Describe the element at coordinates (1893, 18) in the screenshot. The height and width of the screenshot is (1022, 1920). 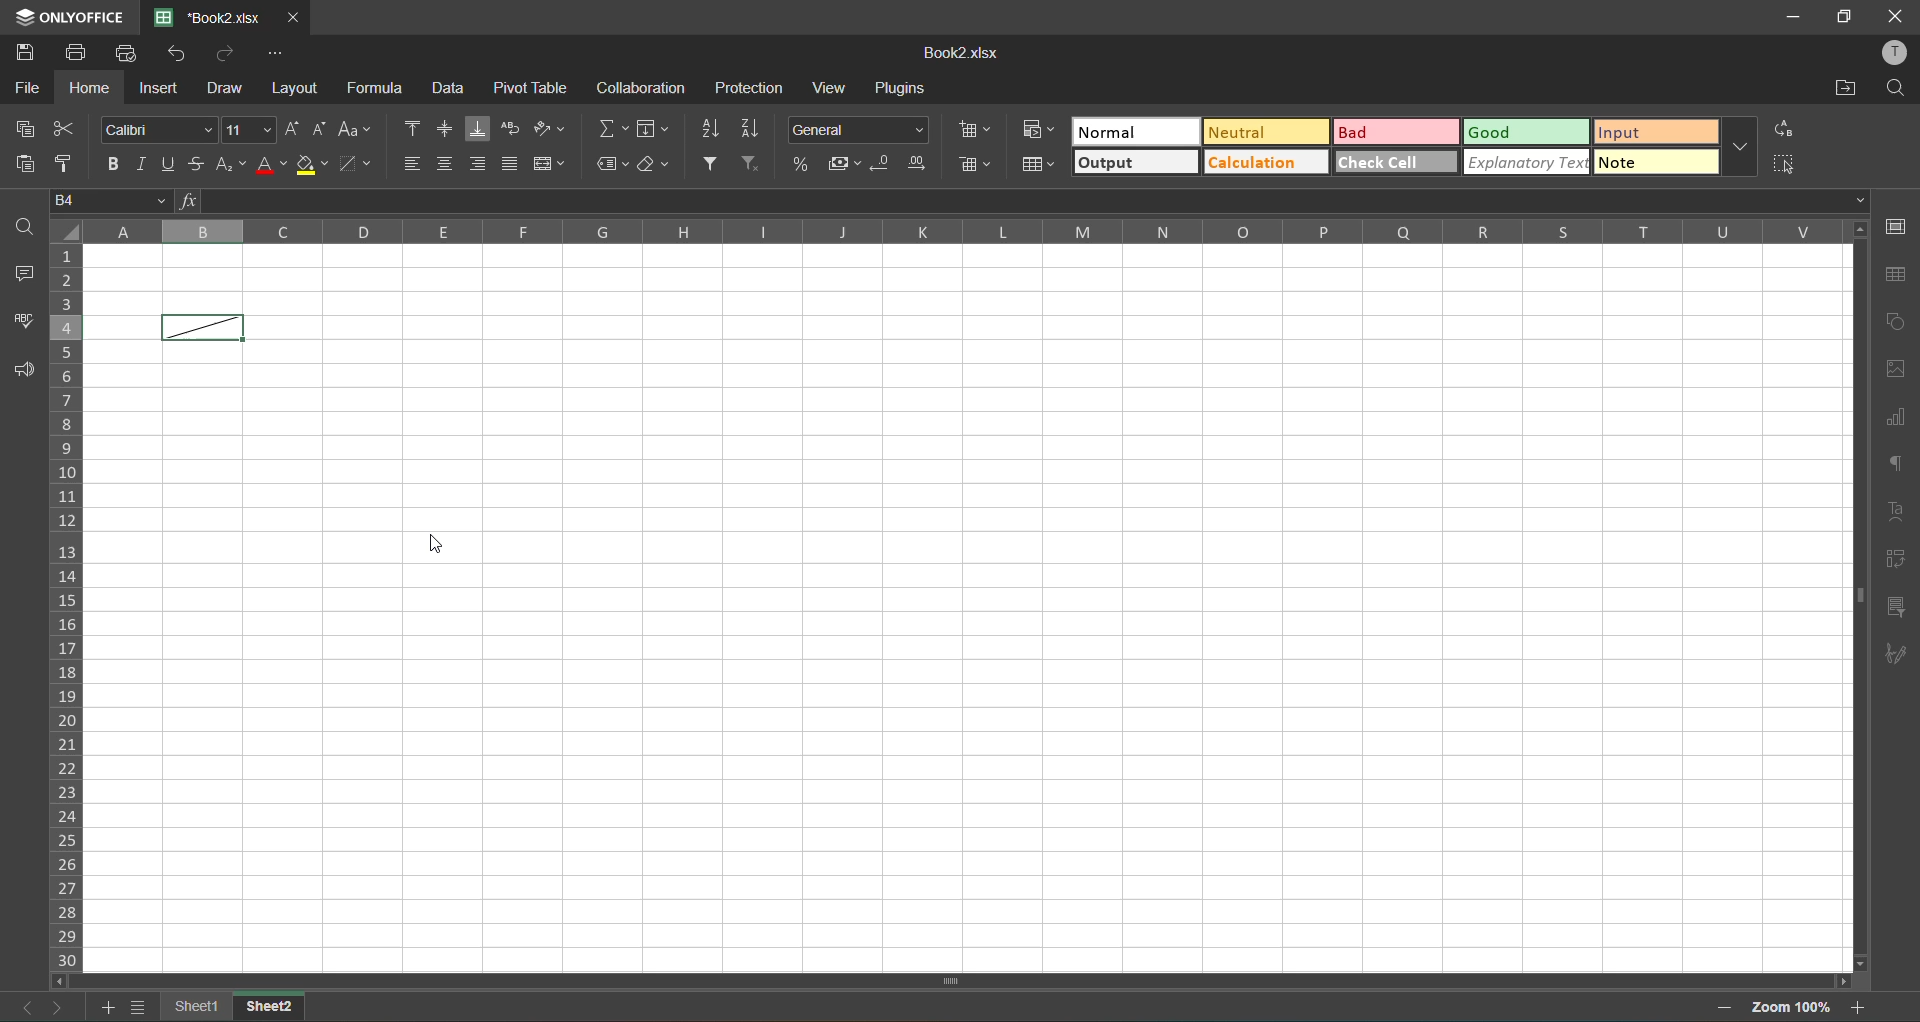
I see `CLOSE` at that location.